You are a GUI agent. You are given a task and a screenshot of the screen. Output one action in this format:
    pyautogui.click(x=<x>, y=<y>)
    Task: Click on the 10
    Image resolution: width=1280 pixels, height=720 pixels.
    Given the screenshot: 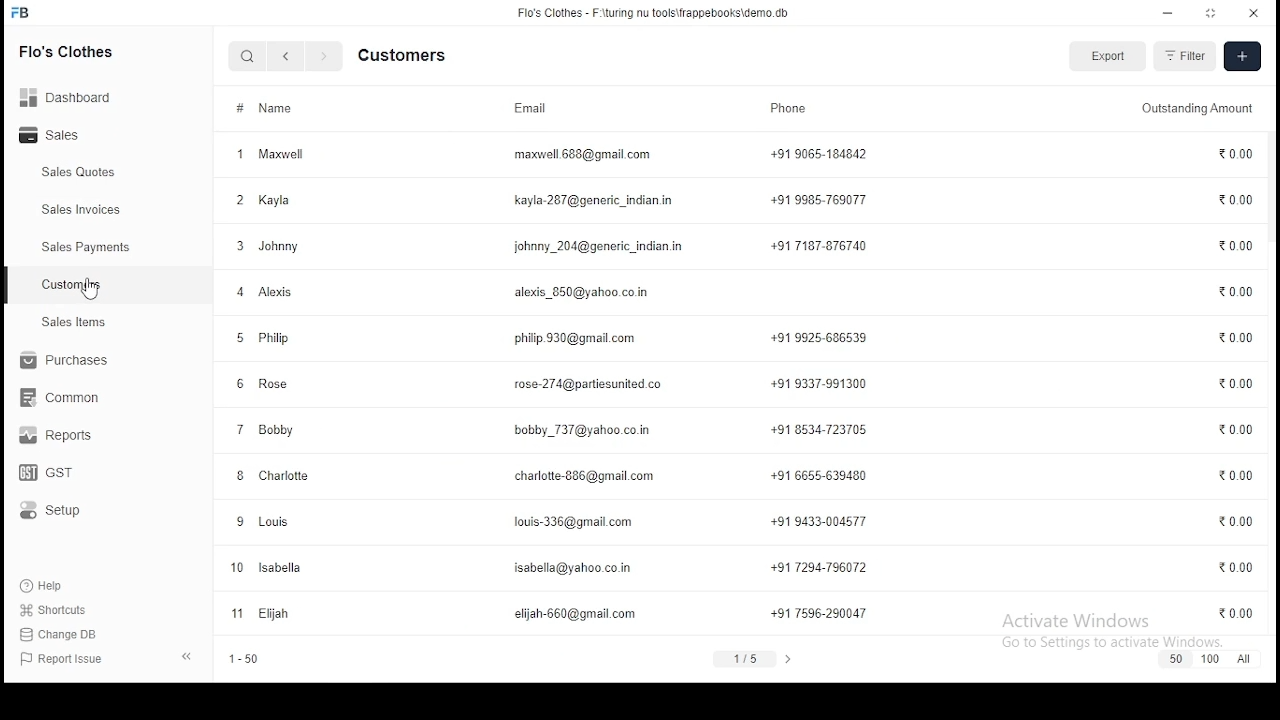 What is the action you would take?
    pyautogui.click(x=237, y=567)
    